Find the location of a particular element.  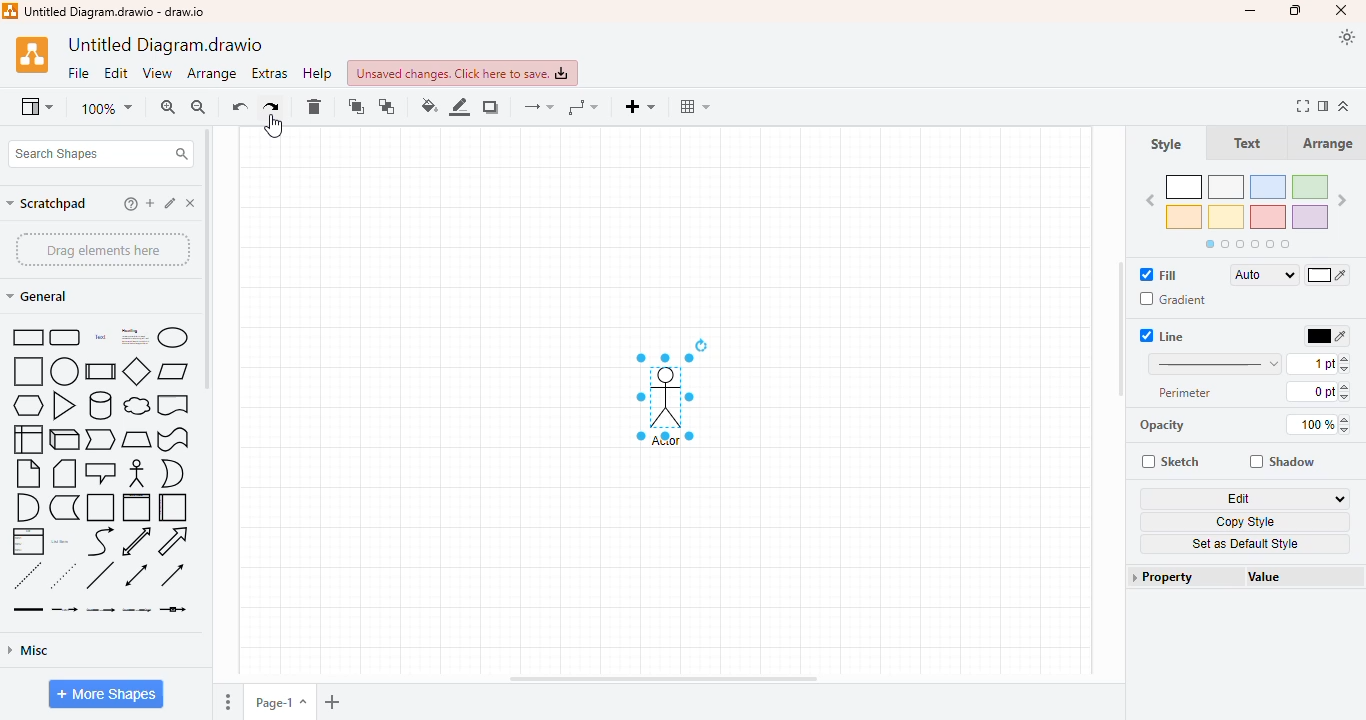

insert page is located at coordinates (331, 701).